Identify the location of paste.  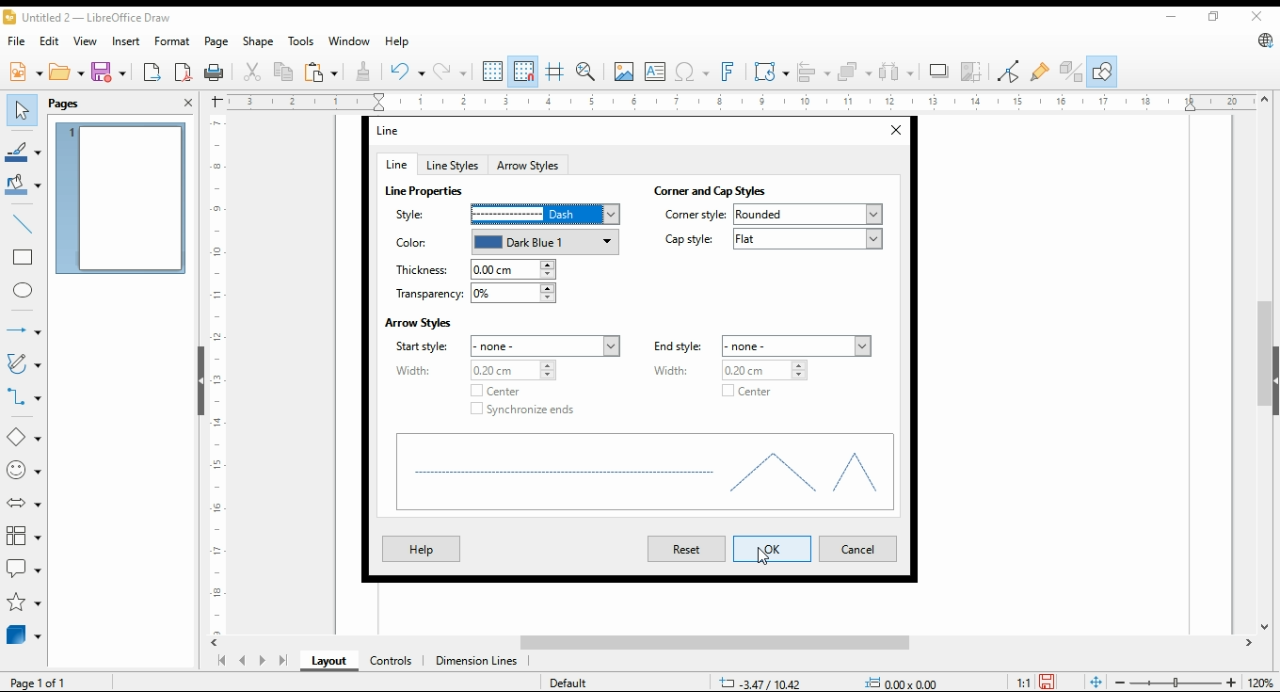
(321, 71).